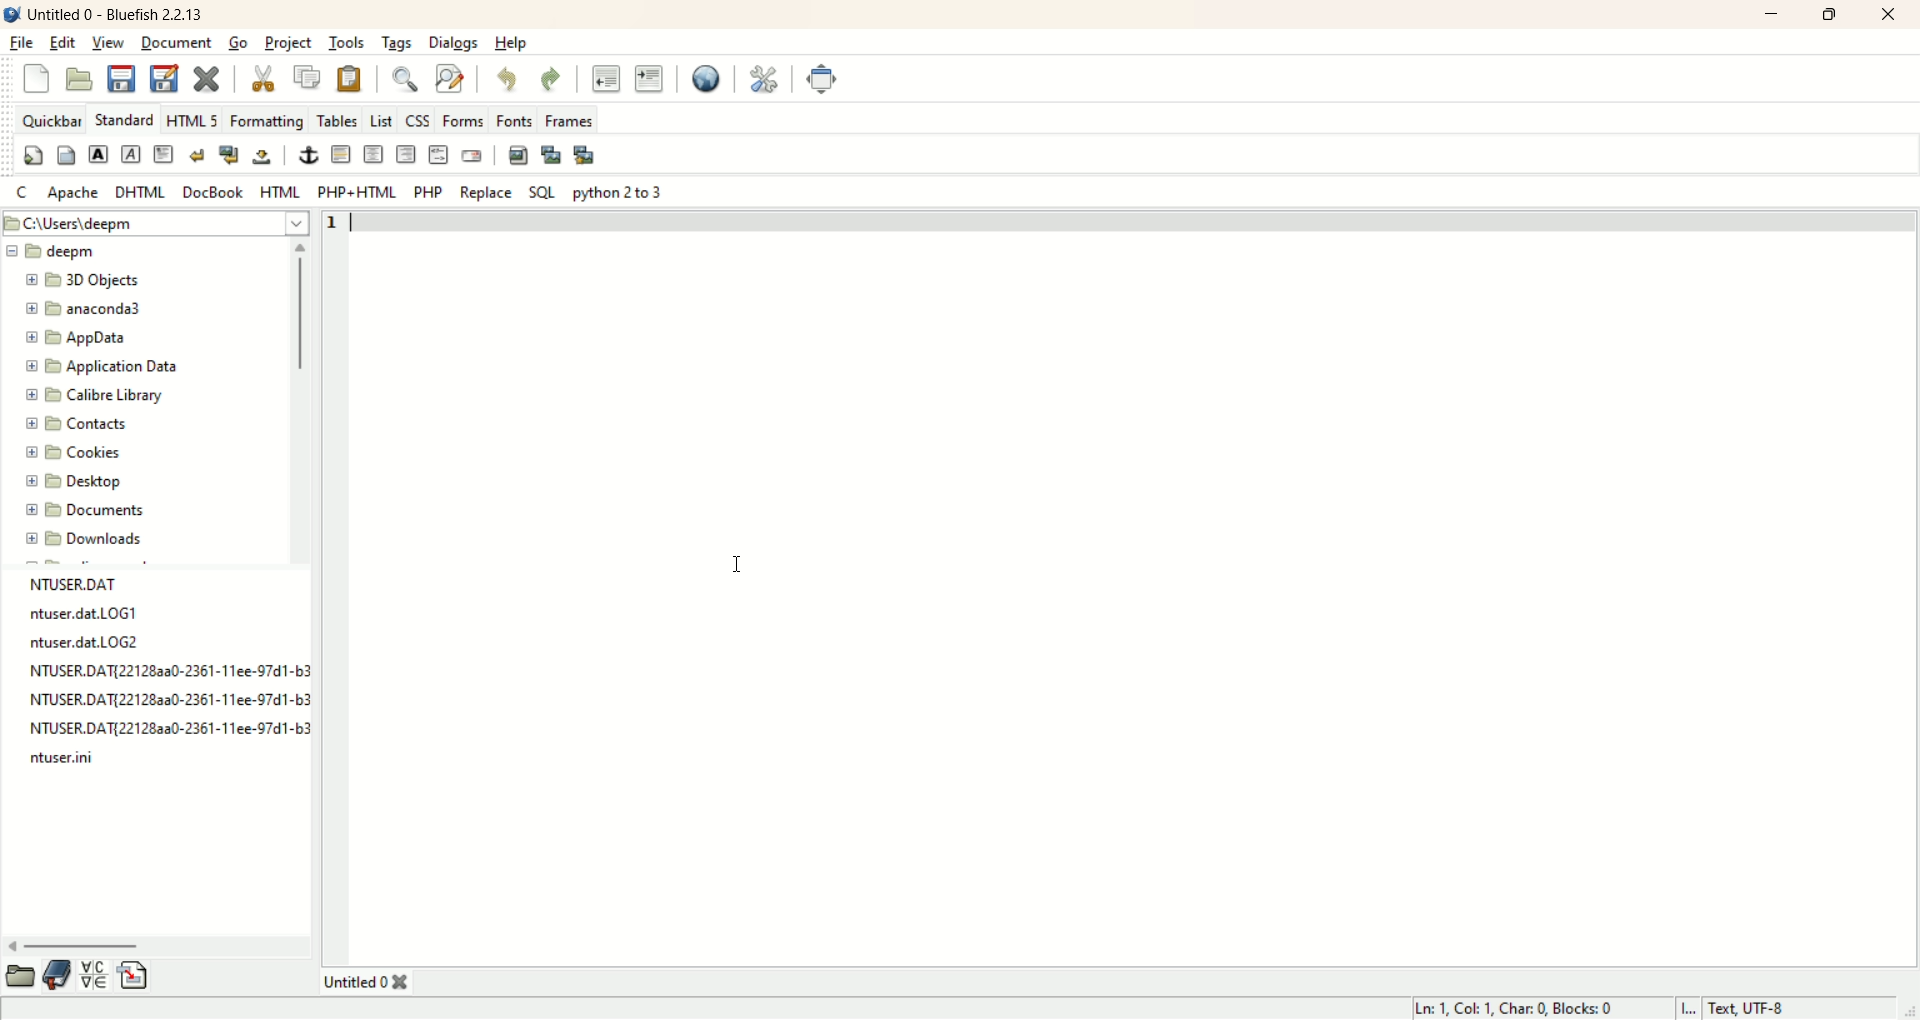  What do you see at coordinates (373, 156) in the screenshot?
I see `center` at bounding box center [373, 156].